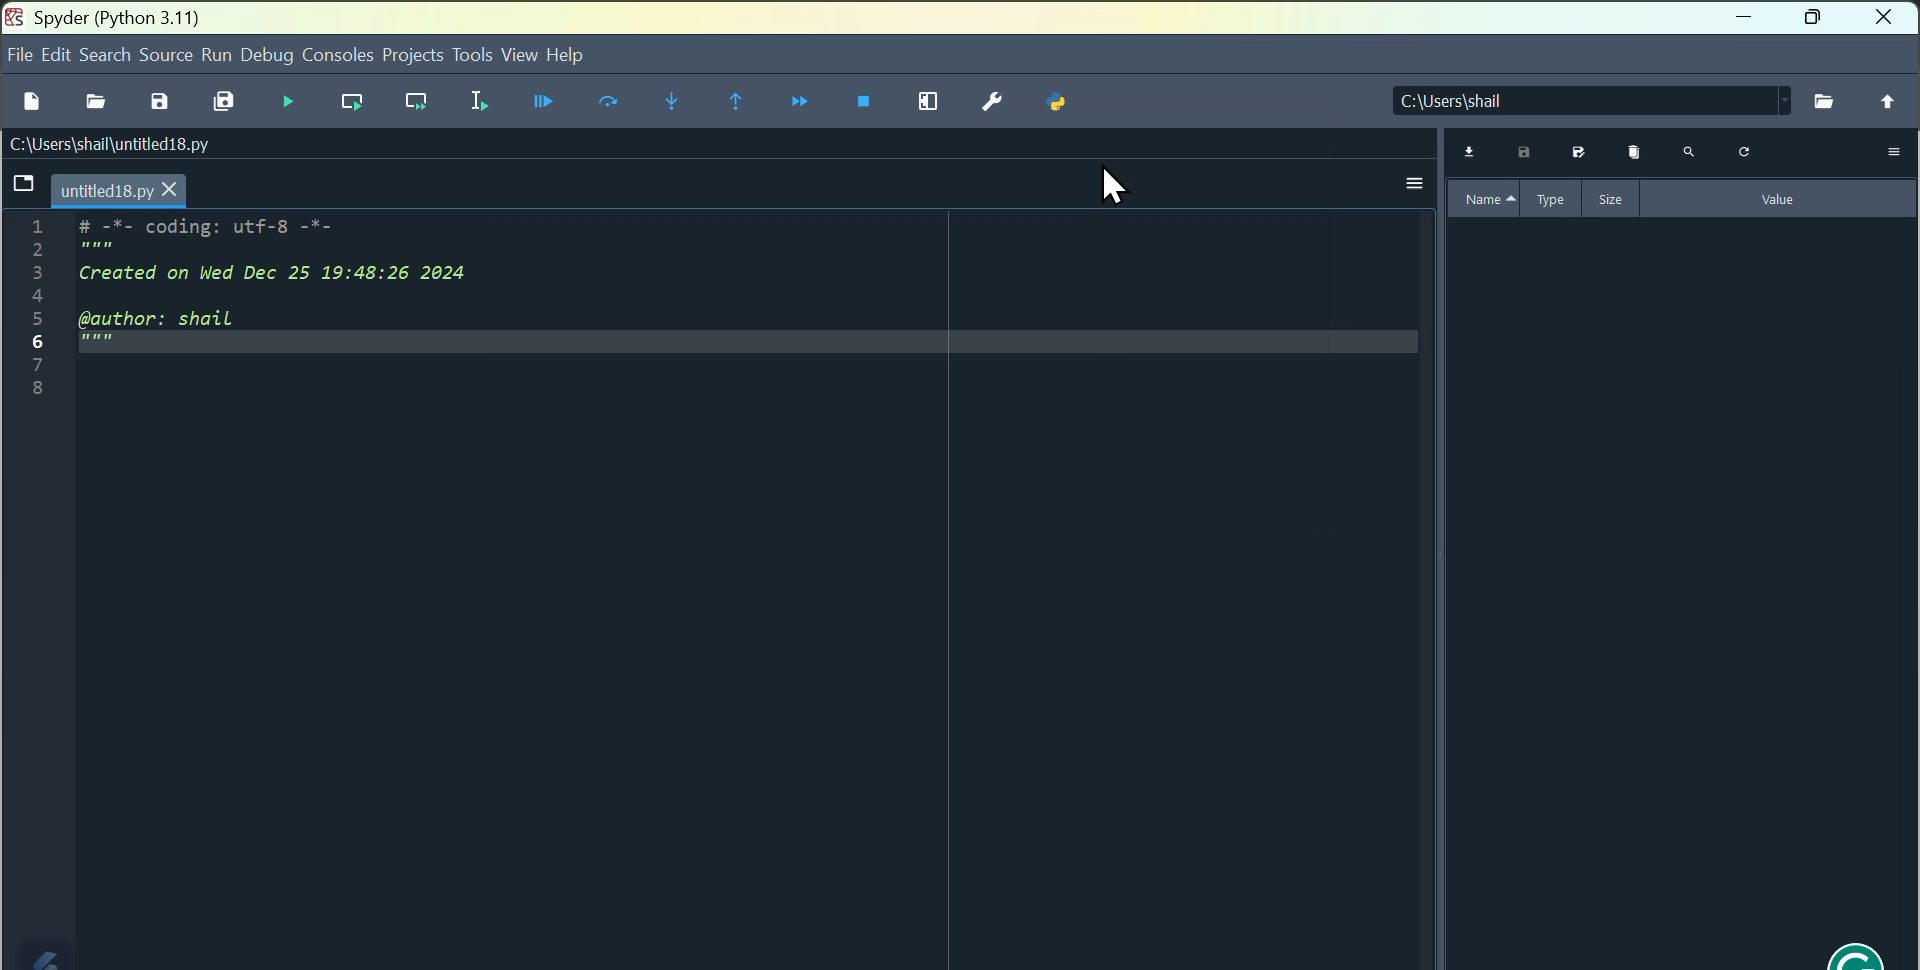 The width and height of the screenshot is (1920, 970). What do you see at coordinates (270, 54) in the screenshot?
I see `Debug` at bounding box center [270, 54].